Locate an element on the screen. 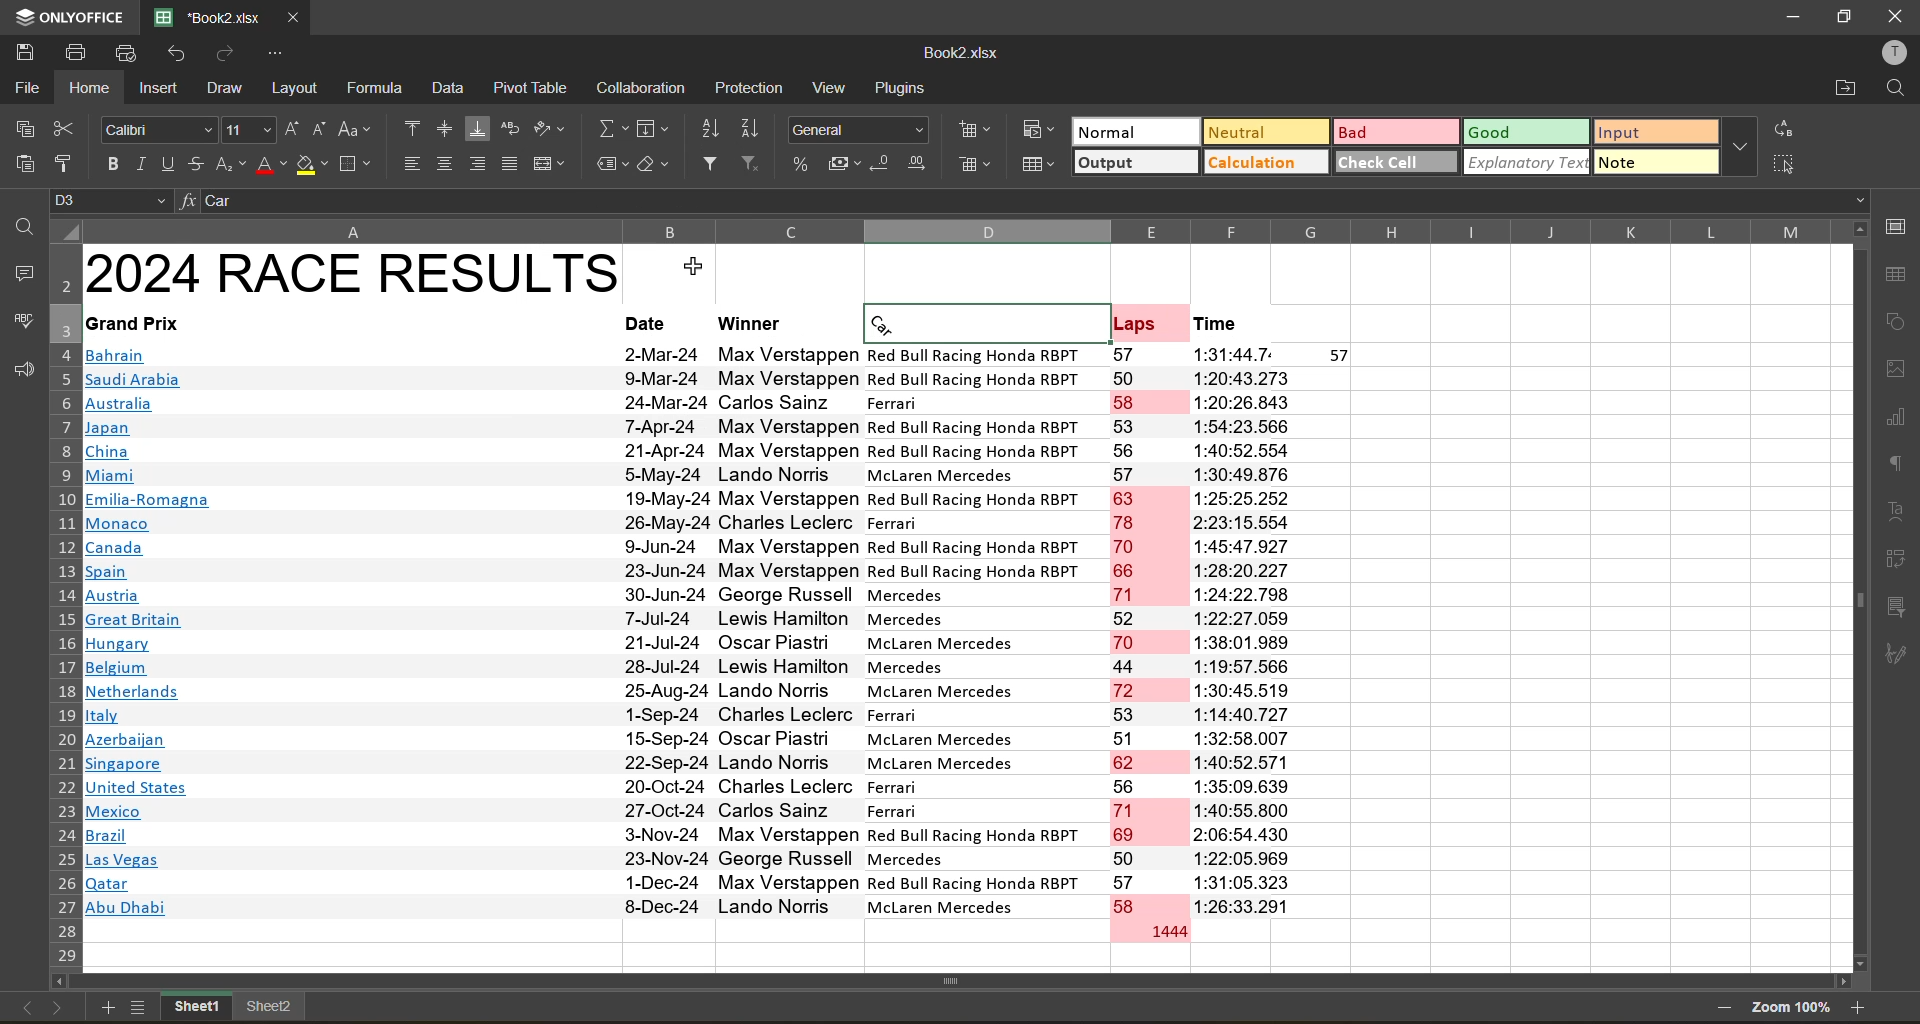 The height and width of the screenshot is (1024, 1920). slicer is located at coordinates (1897, 606).